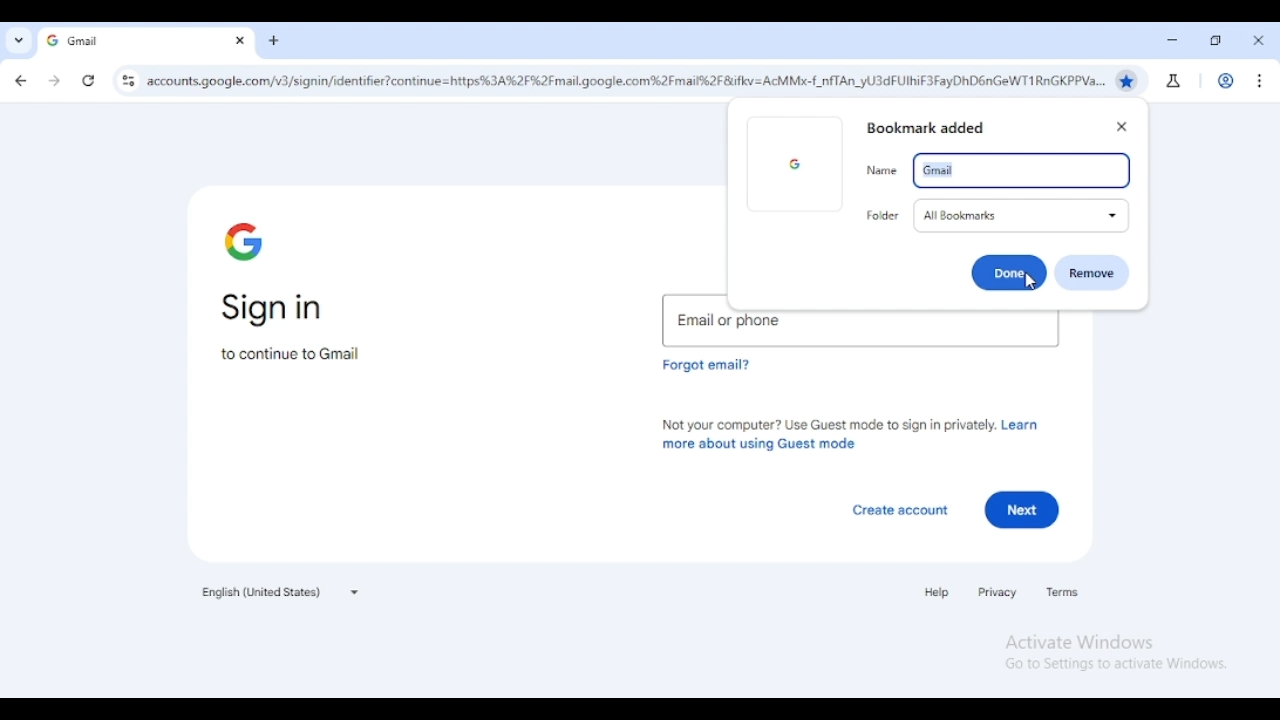  I want to click on Done, so click(1010, 273).